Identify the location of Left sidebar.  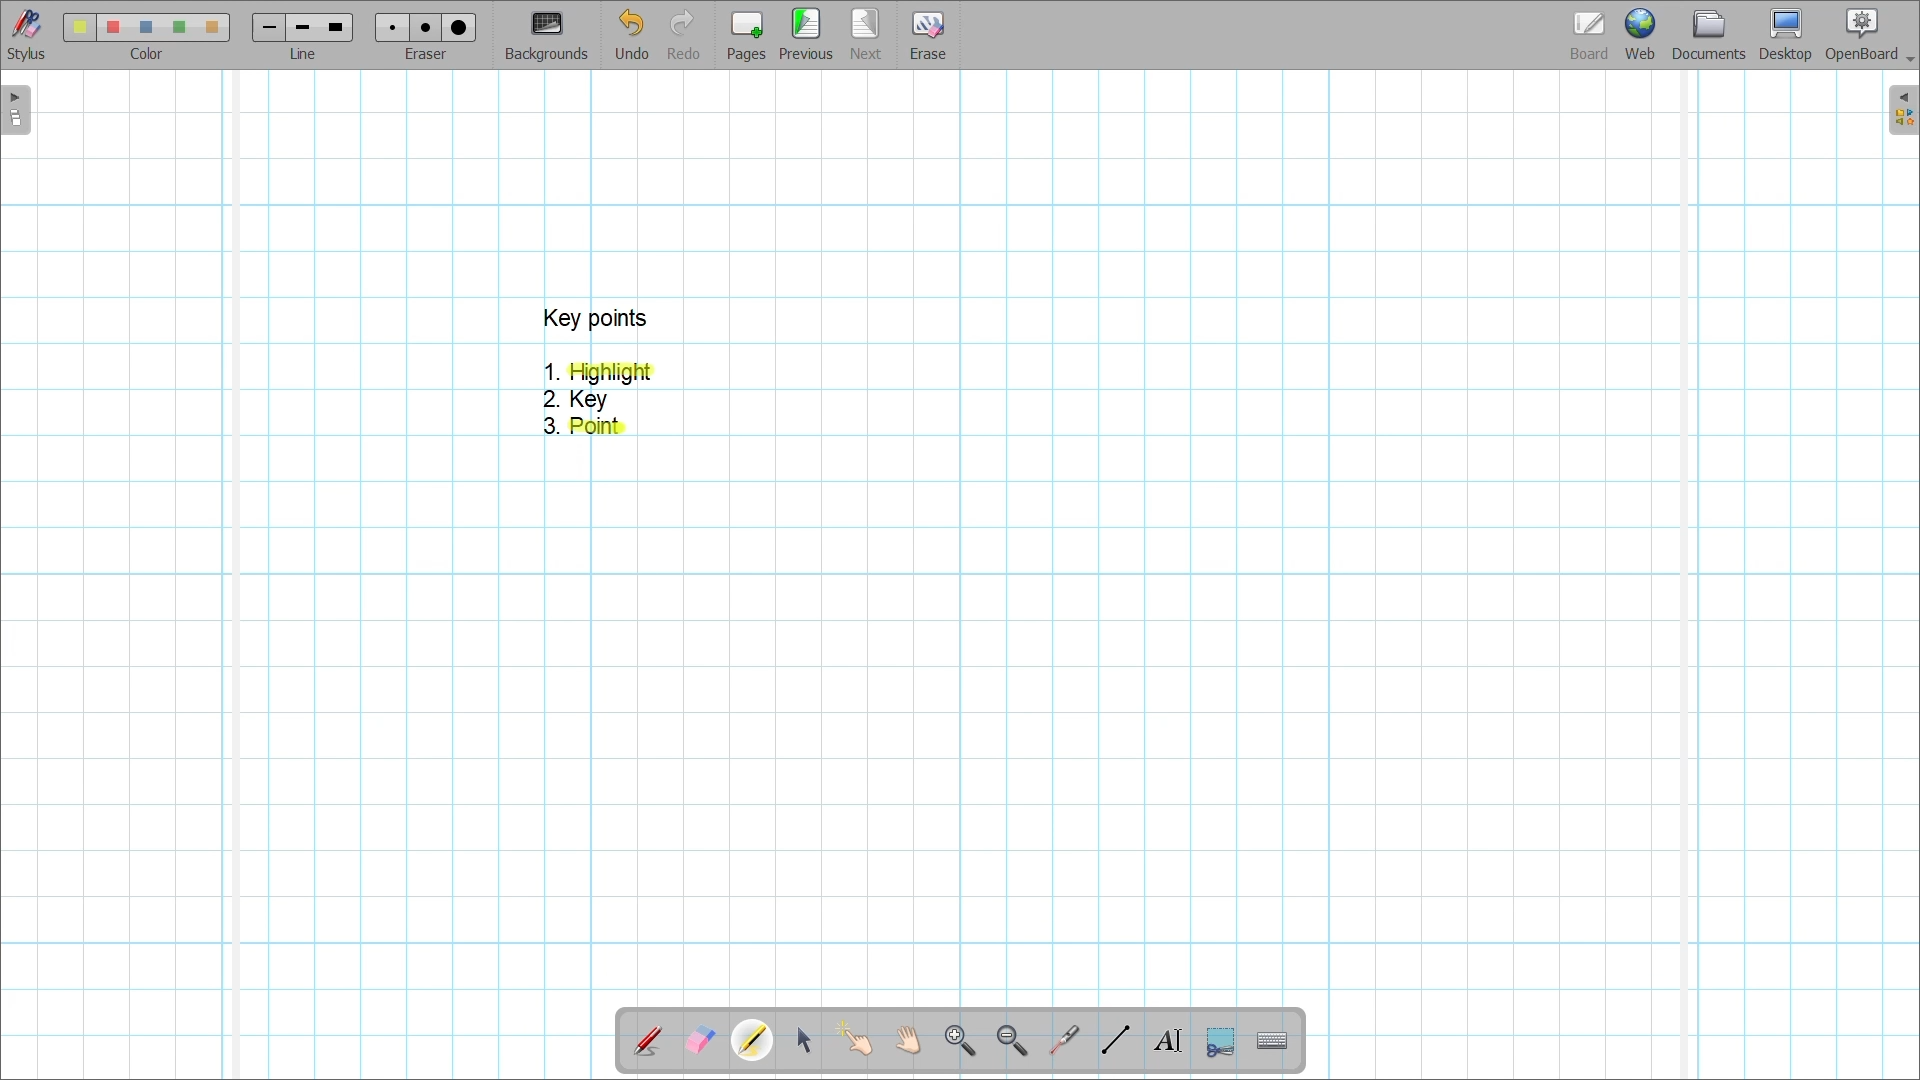
(16, 110).